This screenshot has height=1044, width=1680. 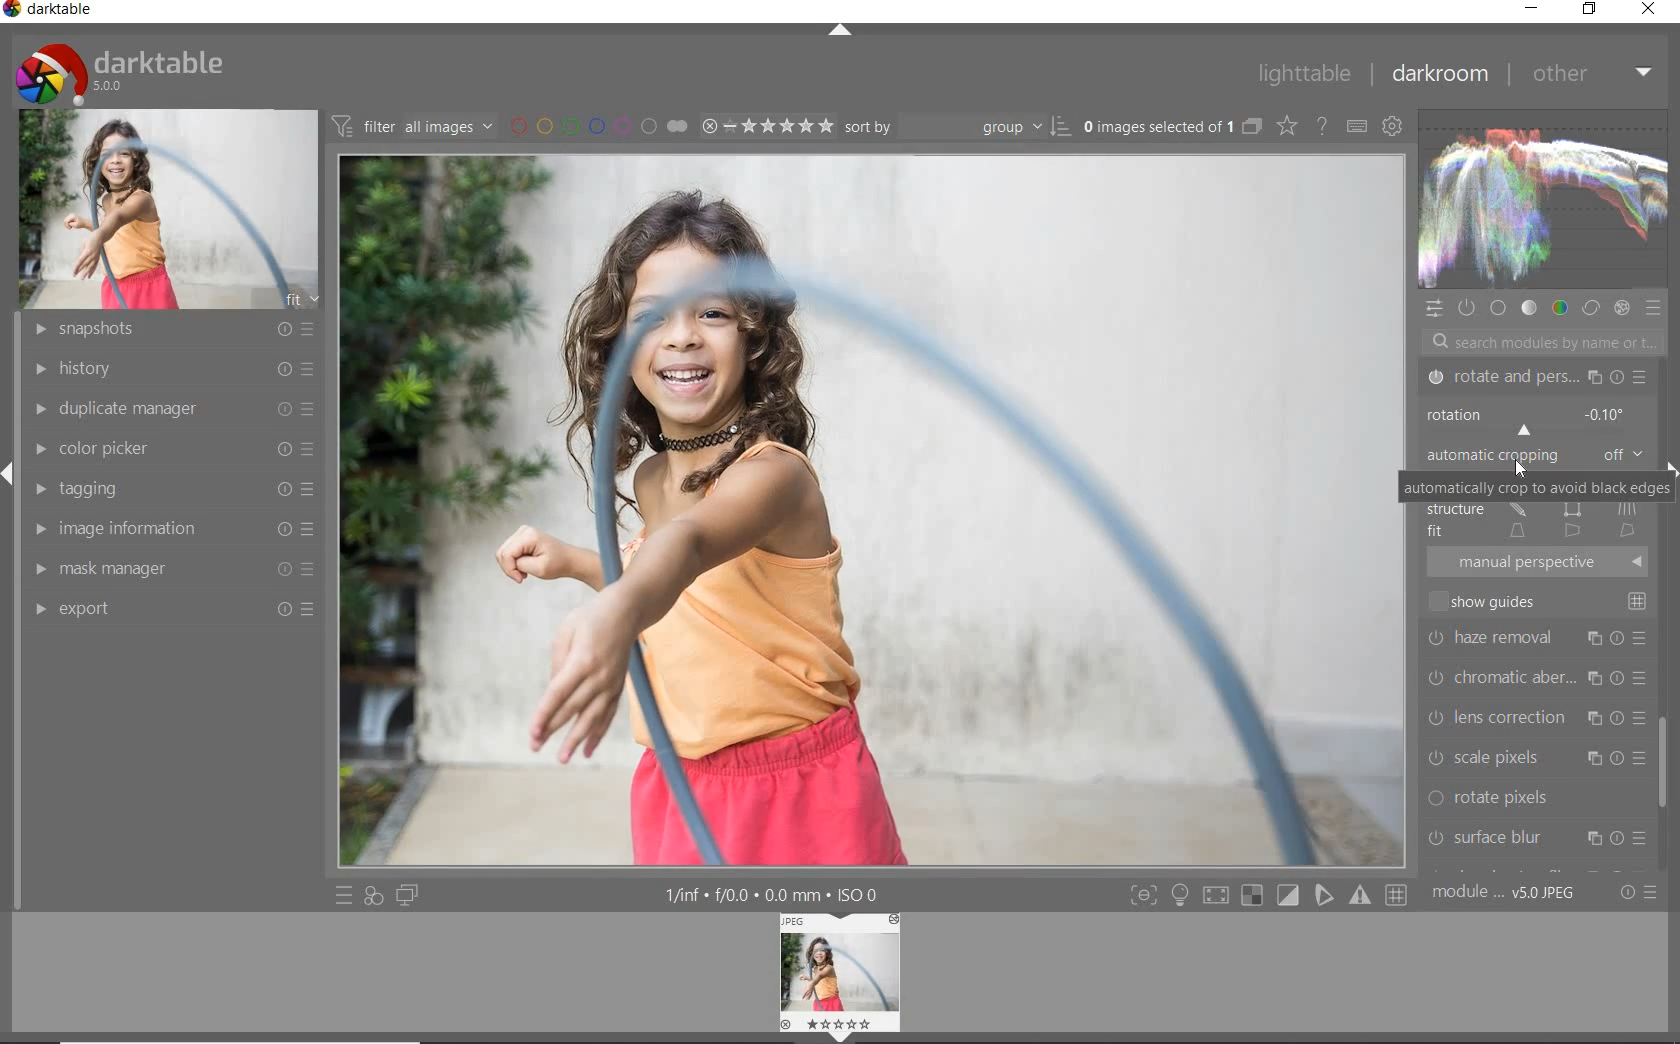 What do you see at coordinates (1534, 799) in the screenshot?
I see `rotate pixels` at bounding box center [1534, 799].